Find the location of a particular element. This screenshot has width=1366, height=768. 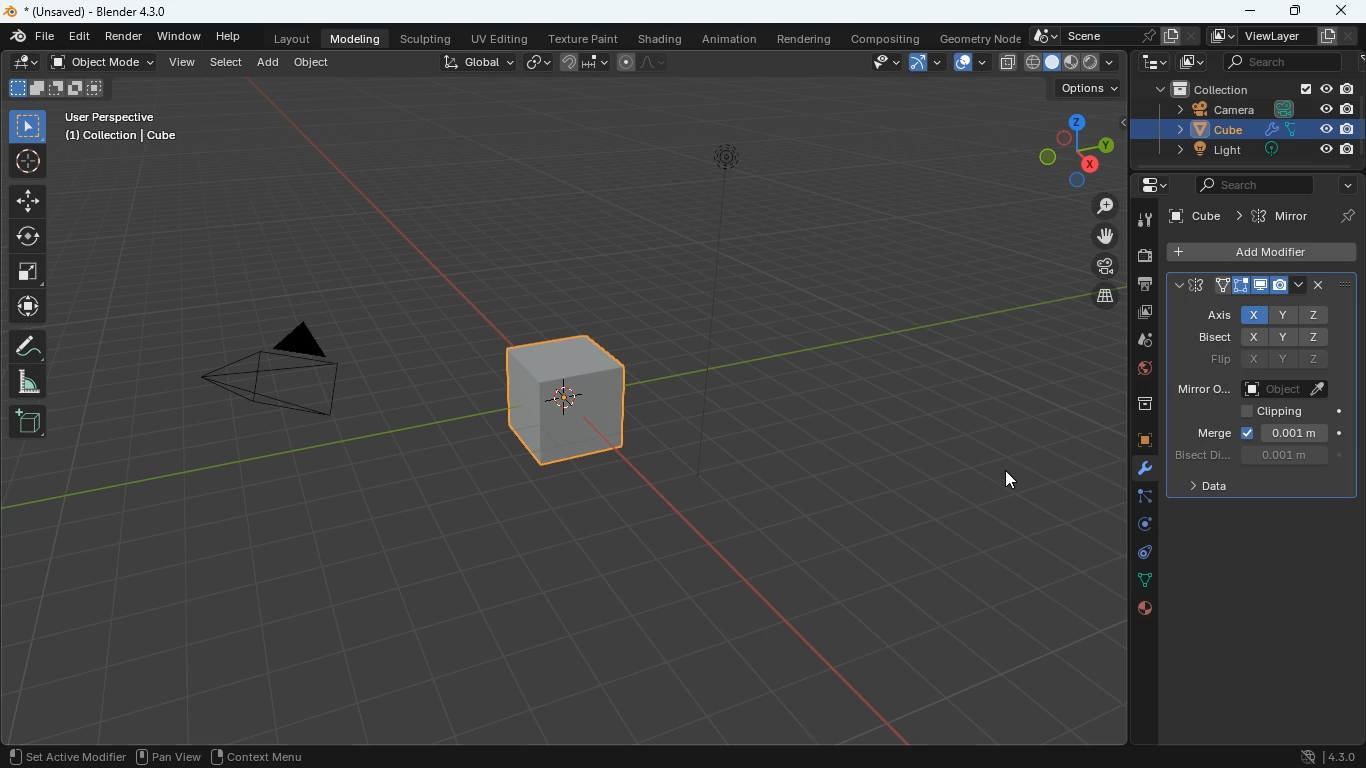

archive is located at coordinates (1134, 404).